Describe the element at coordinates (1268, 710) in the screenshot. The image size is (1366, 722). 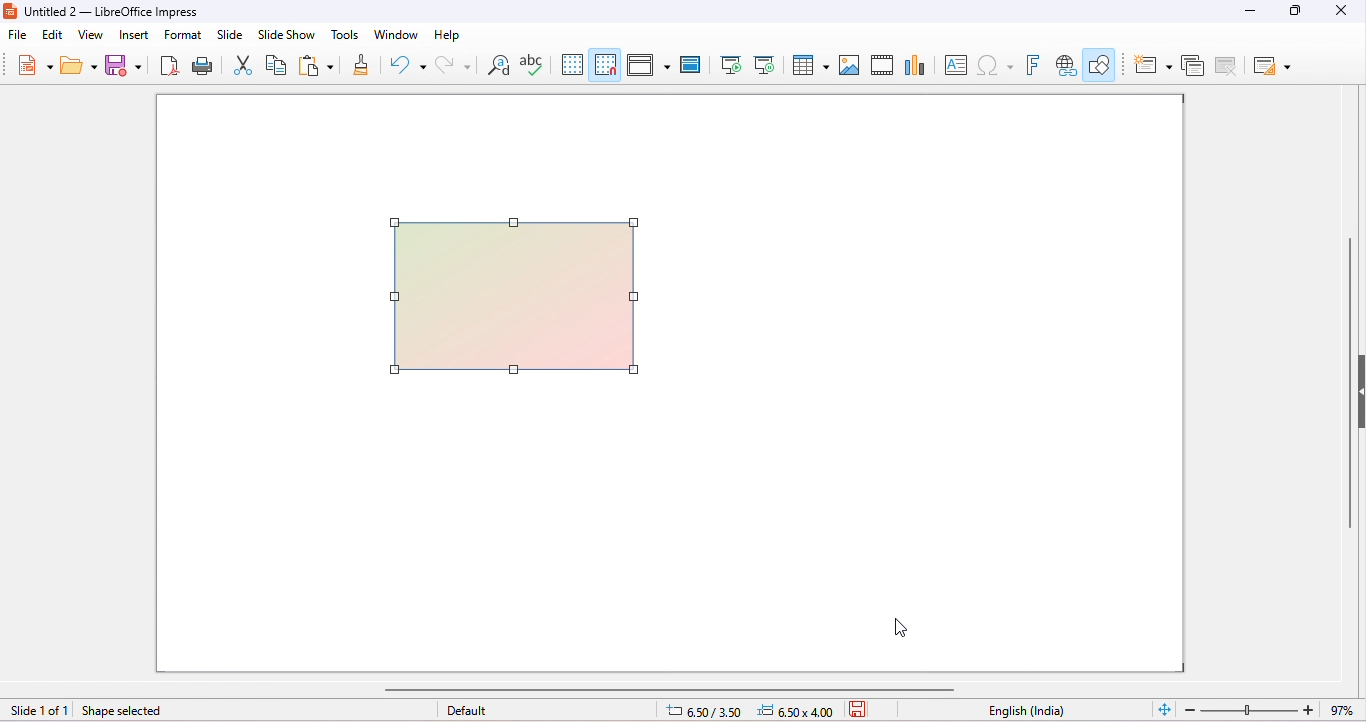
I see `97% (zoom)` at that location.